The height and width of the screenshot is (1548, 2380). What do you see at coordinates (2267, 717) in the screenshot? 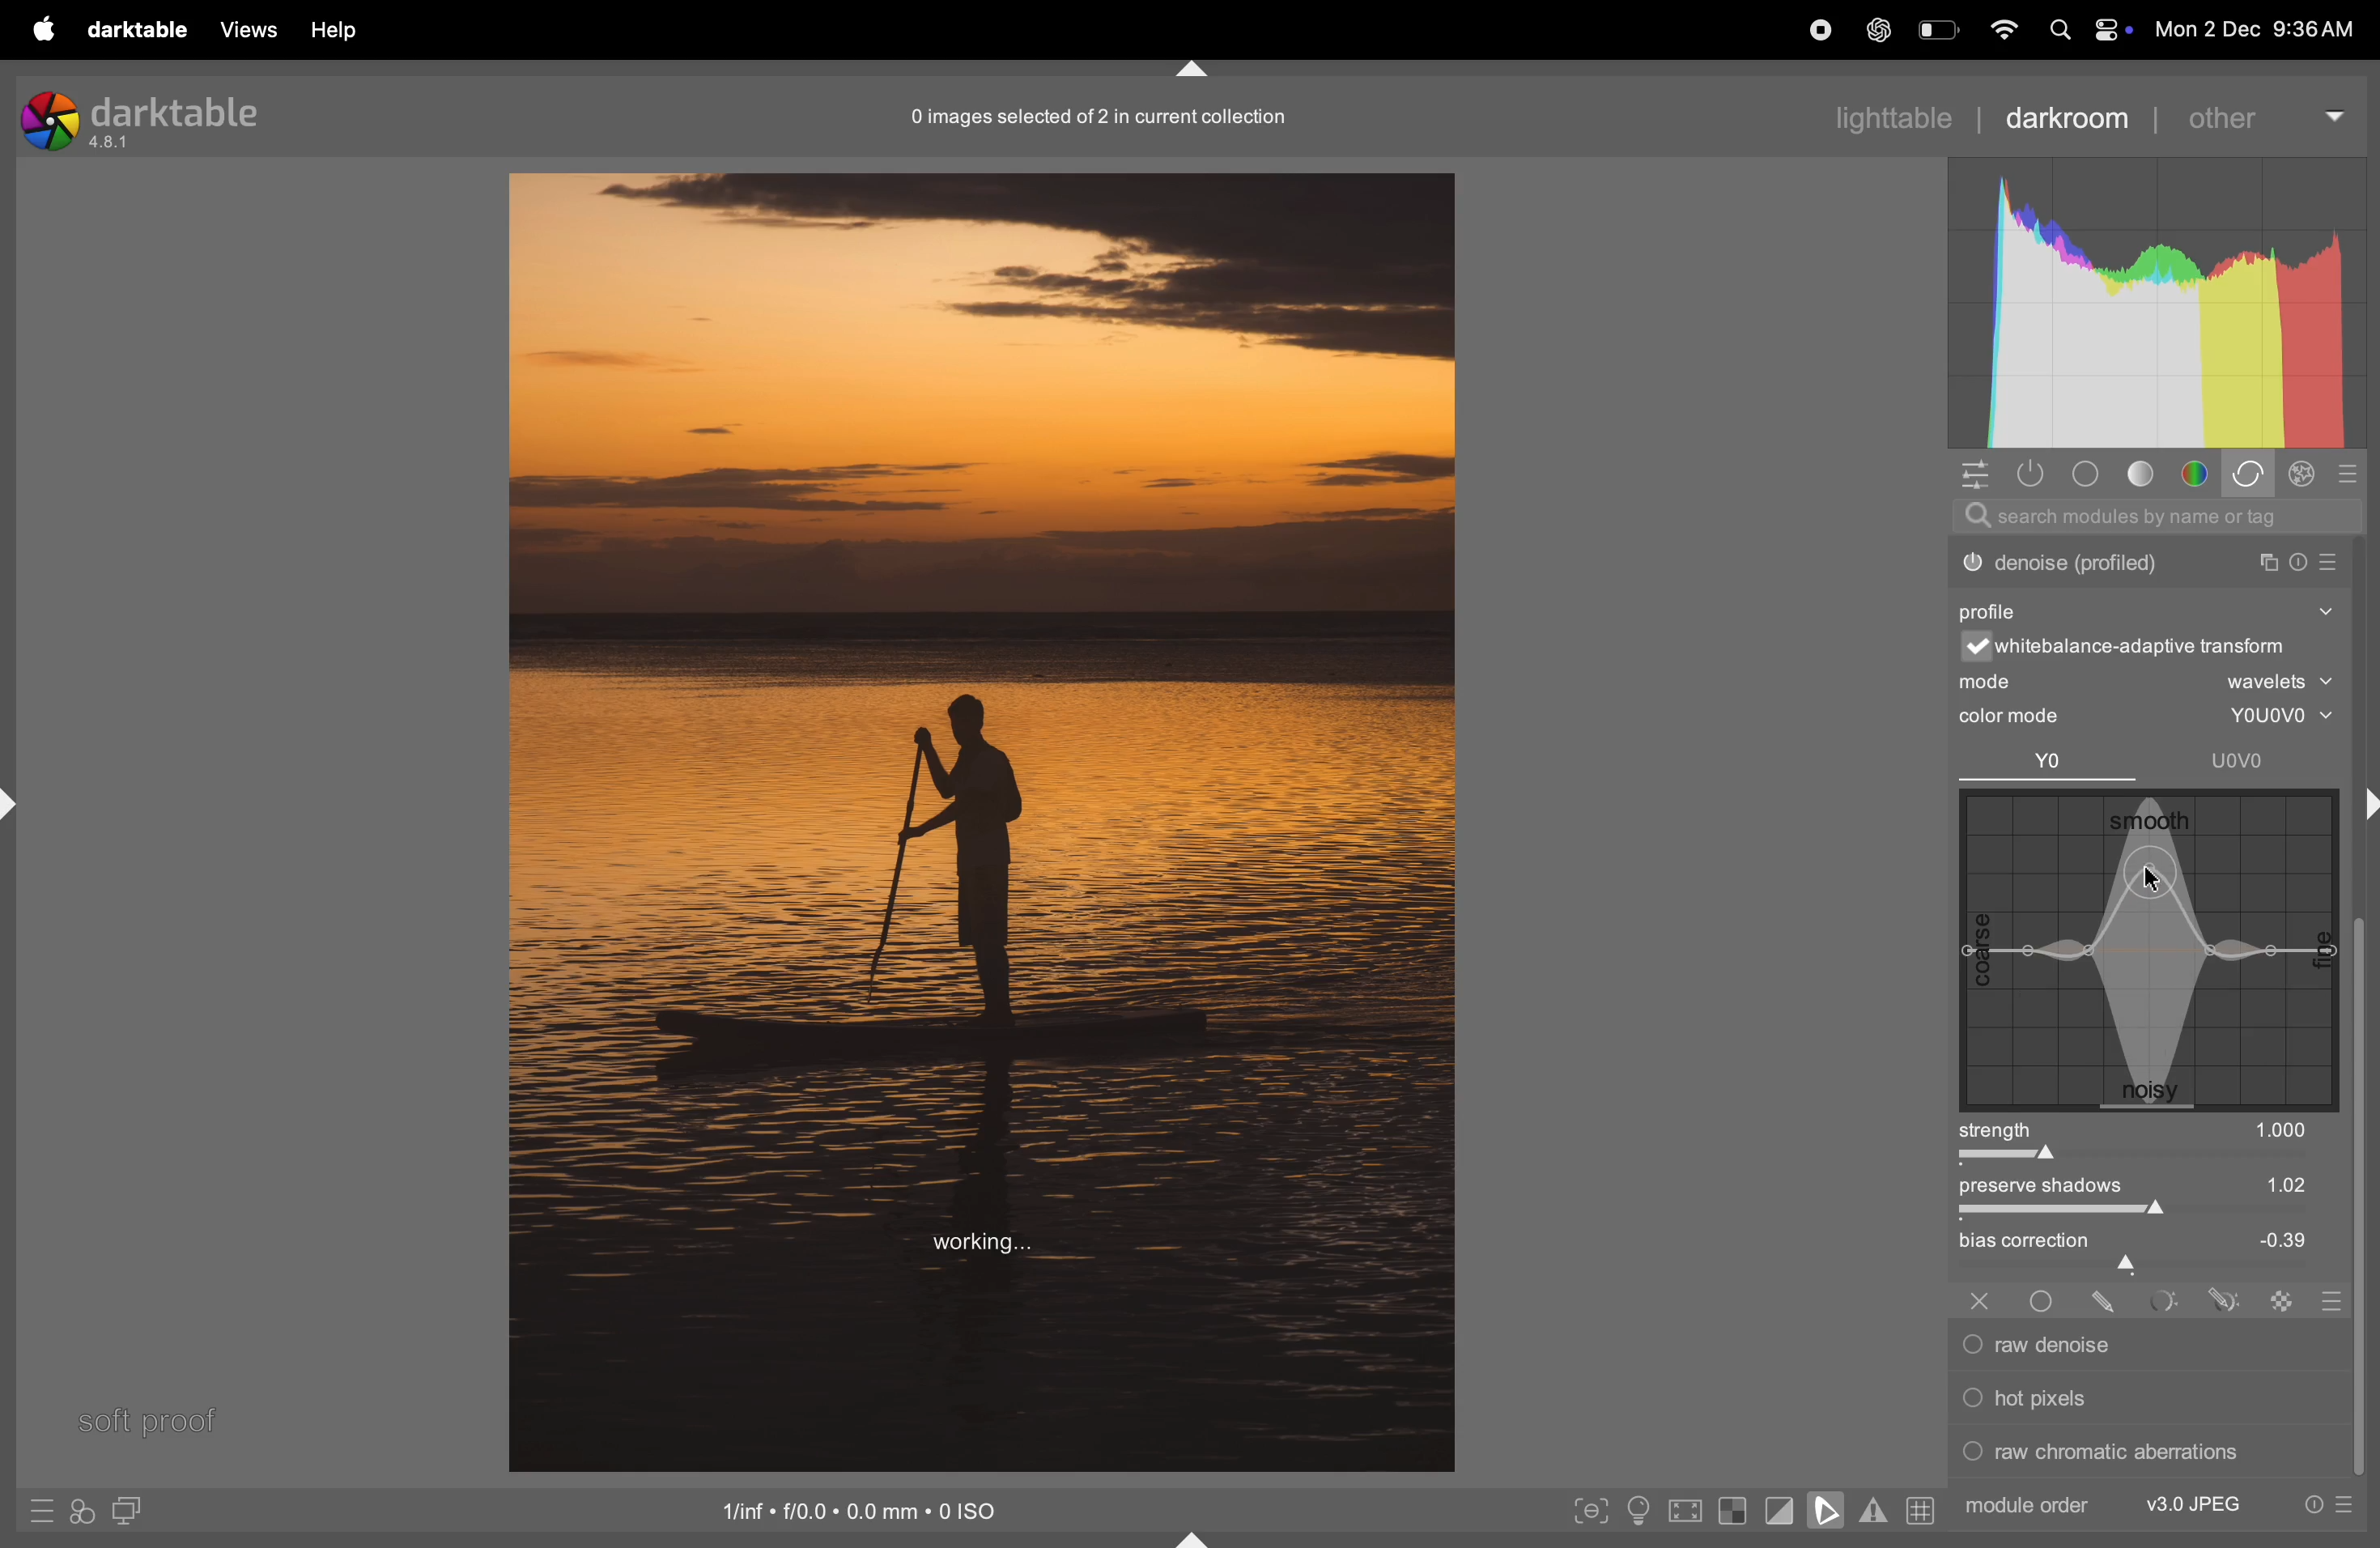
I see `youovo` at bounding box center [2267, 717].